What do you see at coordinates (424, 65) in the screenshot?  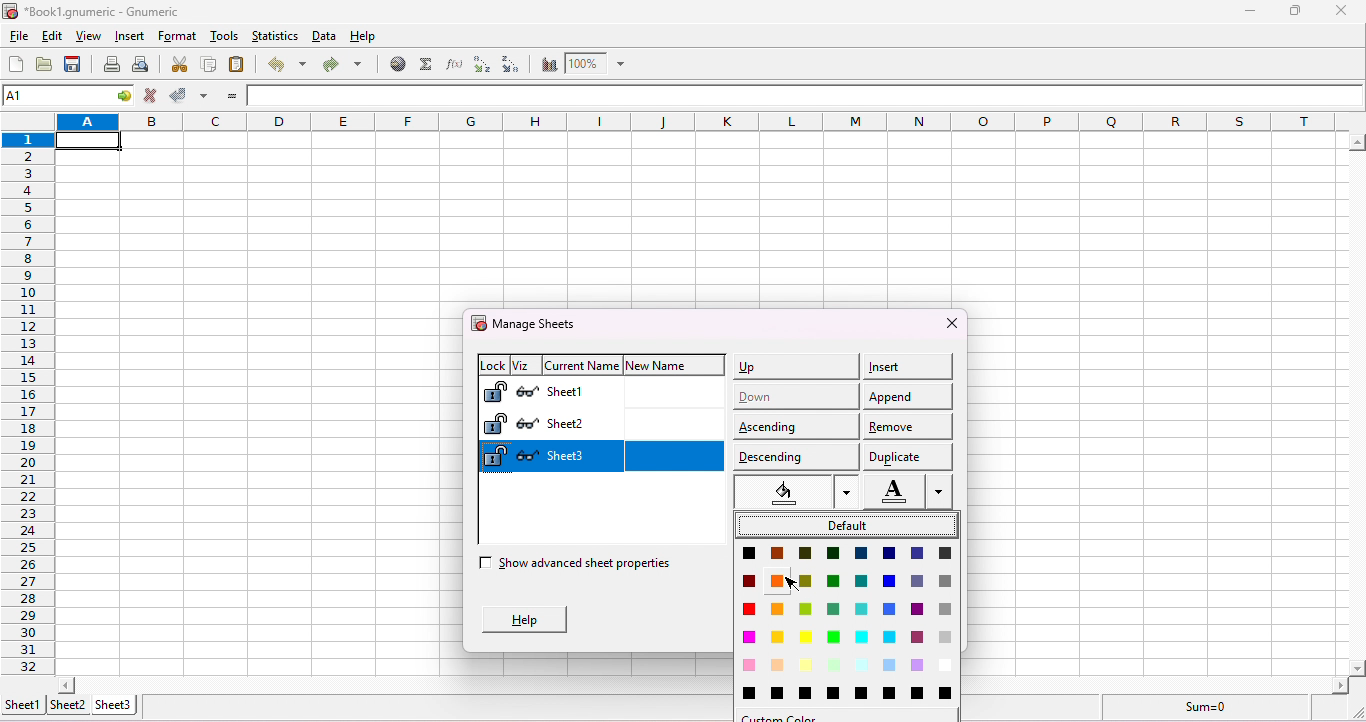 I see `sum into the current cell` at bounding box center [424, 65].